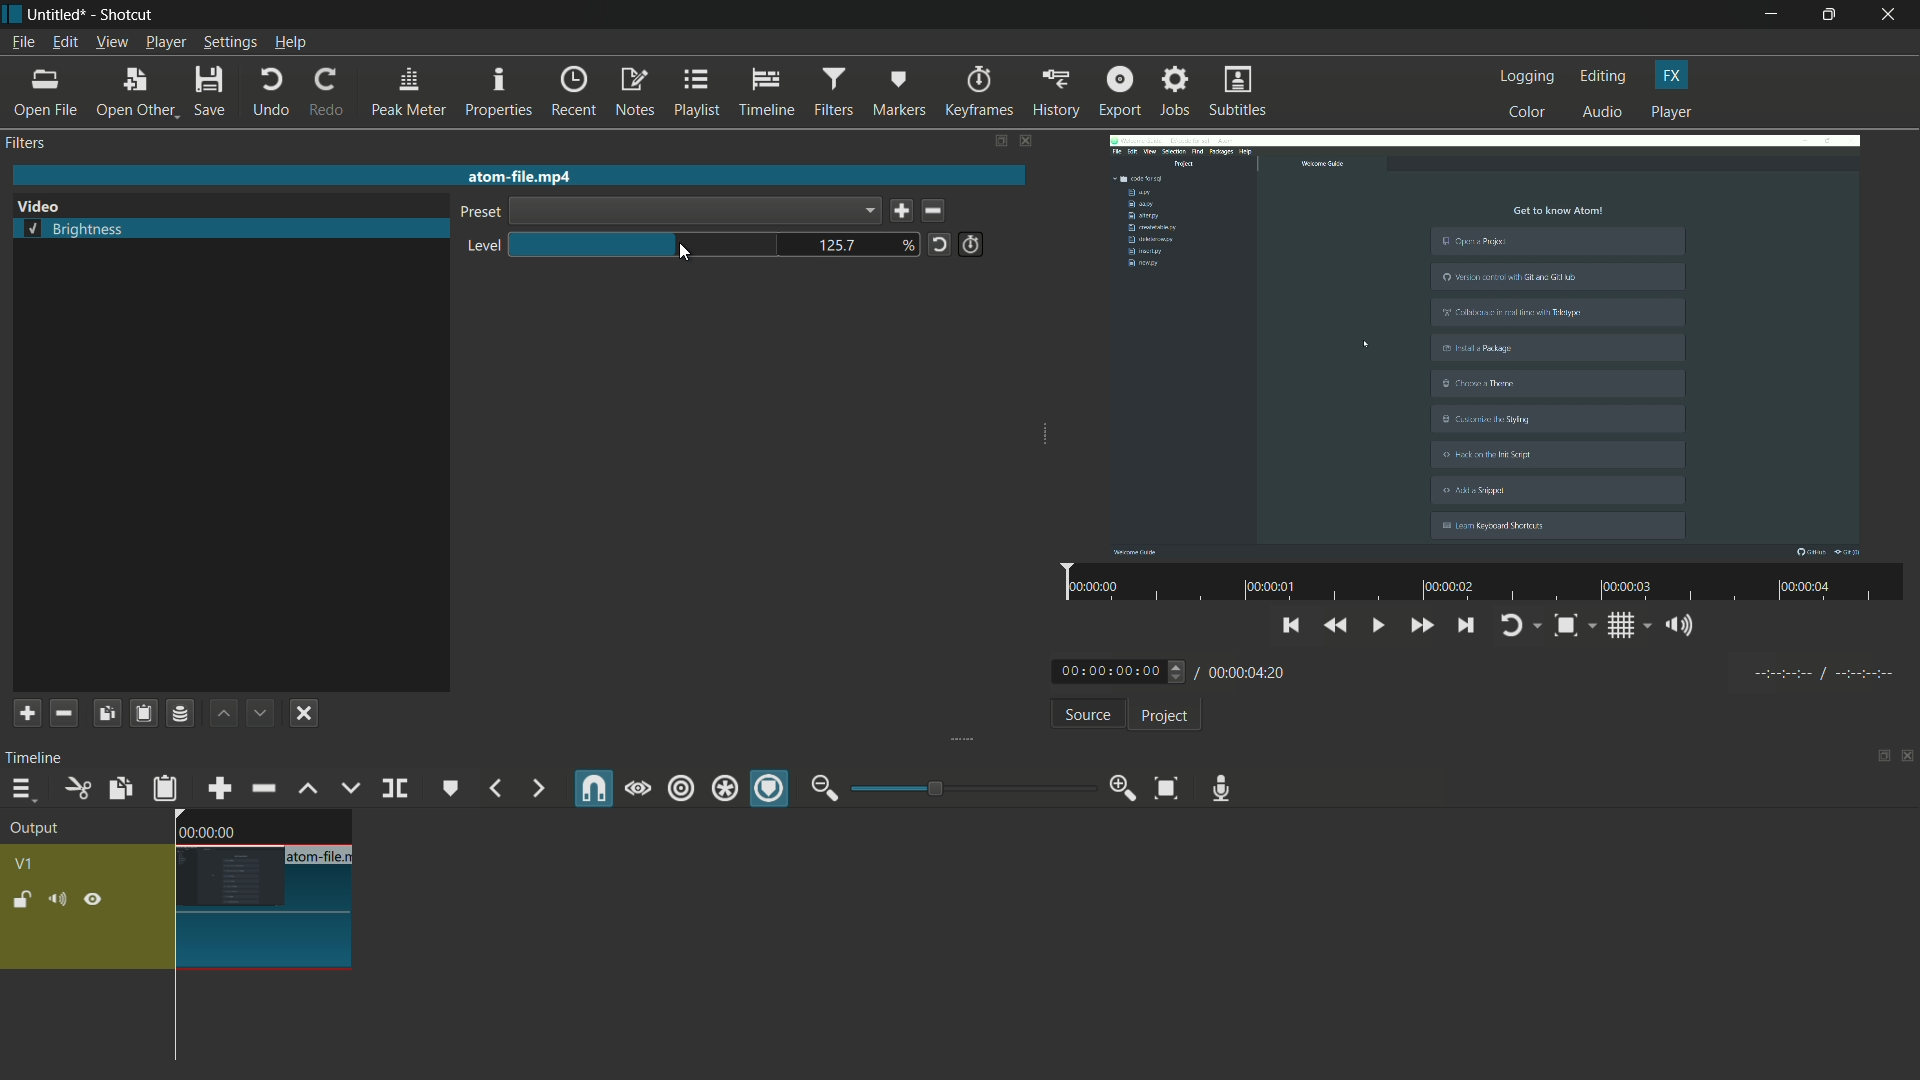  Describe the element at coordinates (832, 92) in the screenshot. I see `filters` at that location.